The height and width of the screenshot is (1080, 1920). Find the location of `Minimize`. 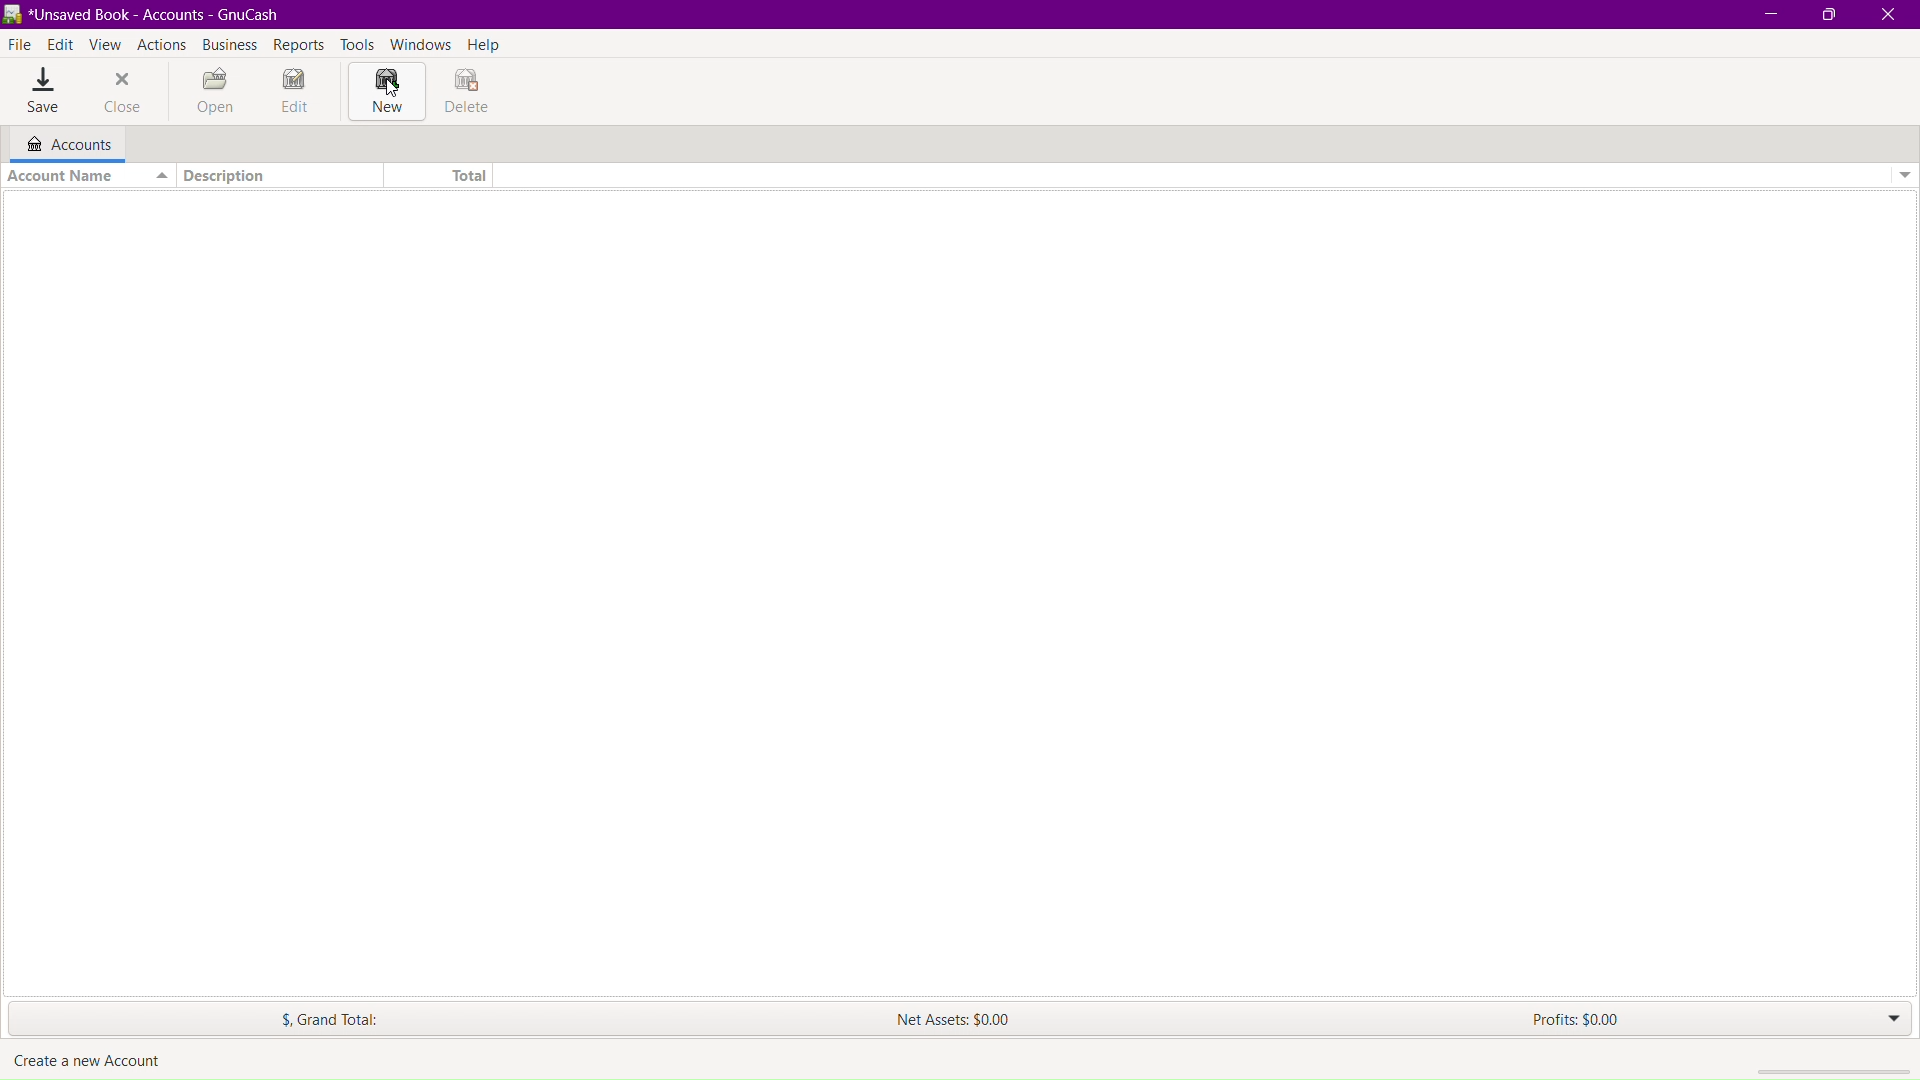

Minimize is located at coordinates (1774, 15).